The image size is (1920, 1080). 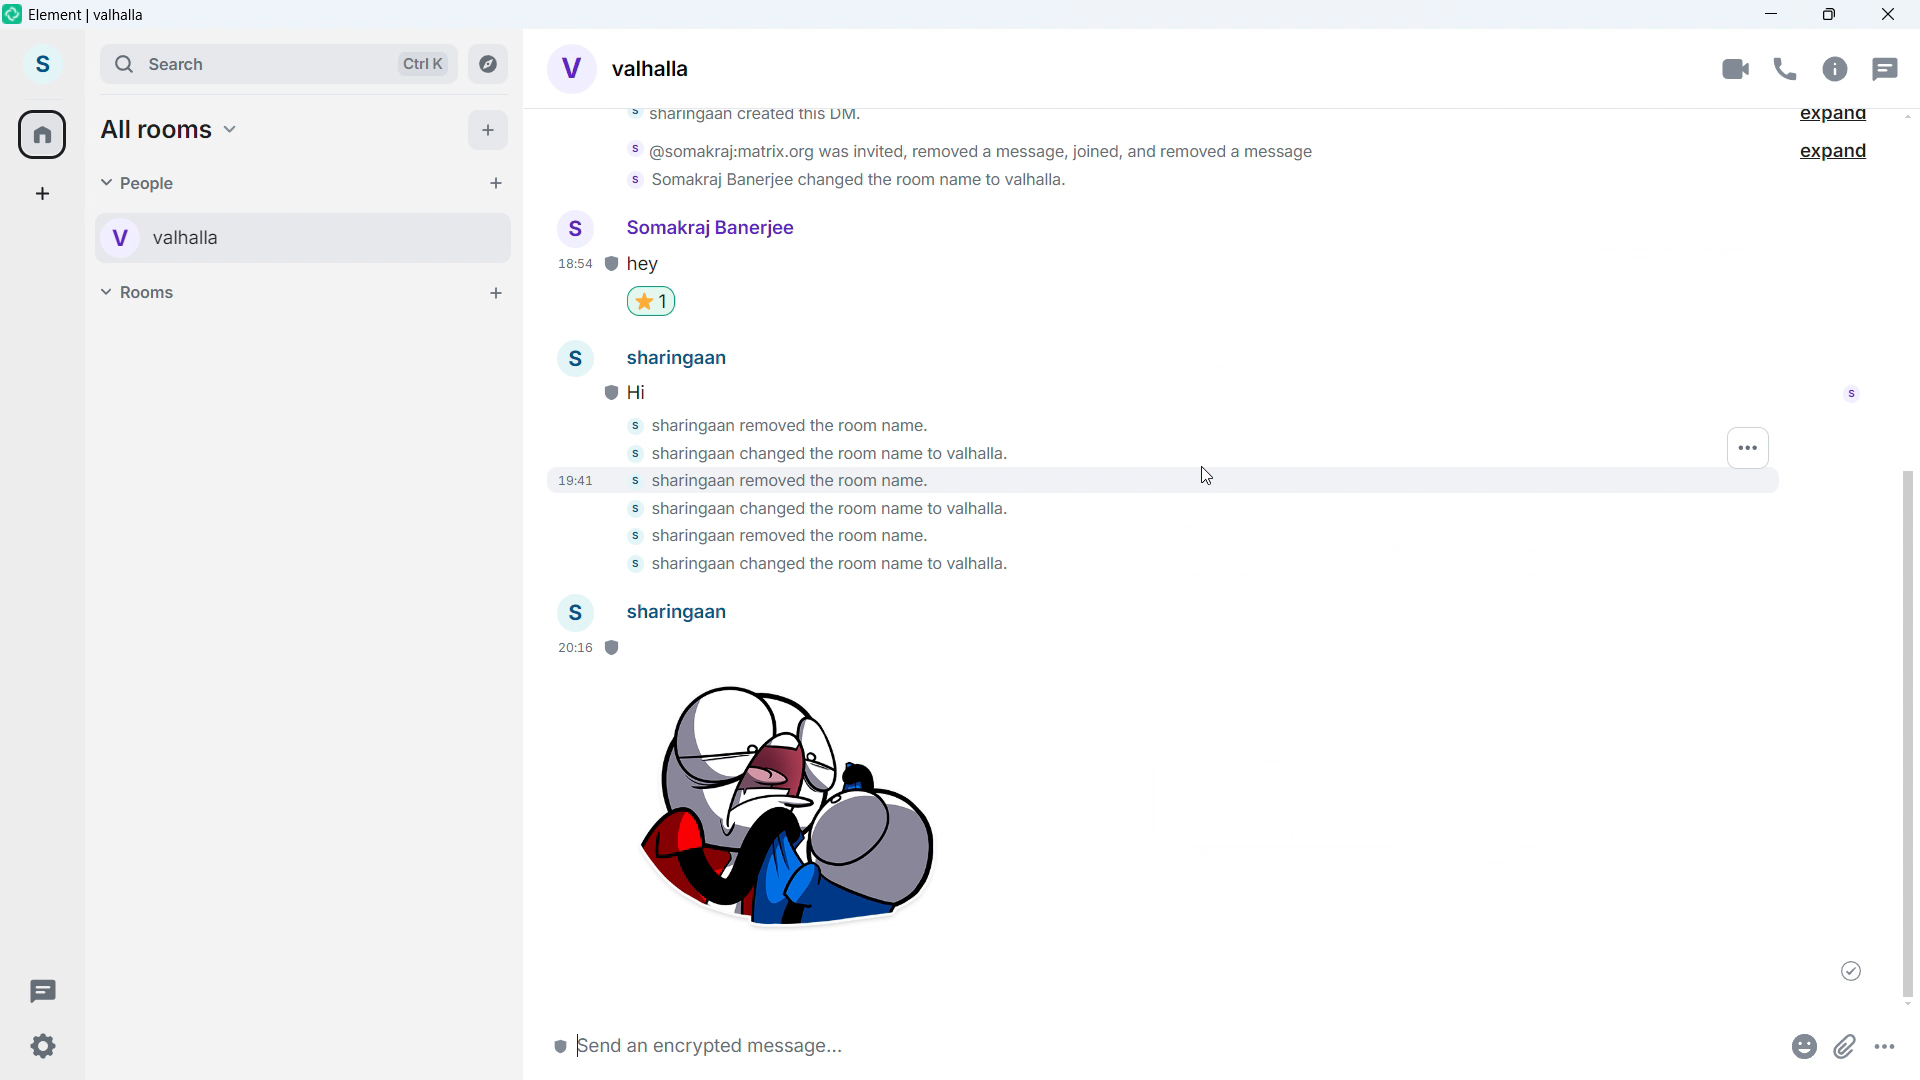 I want to click on Chat options , so click(x=1834, y=69).